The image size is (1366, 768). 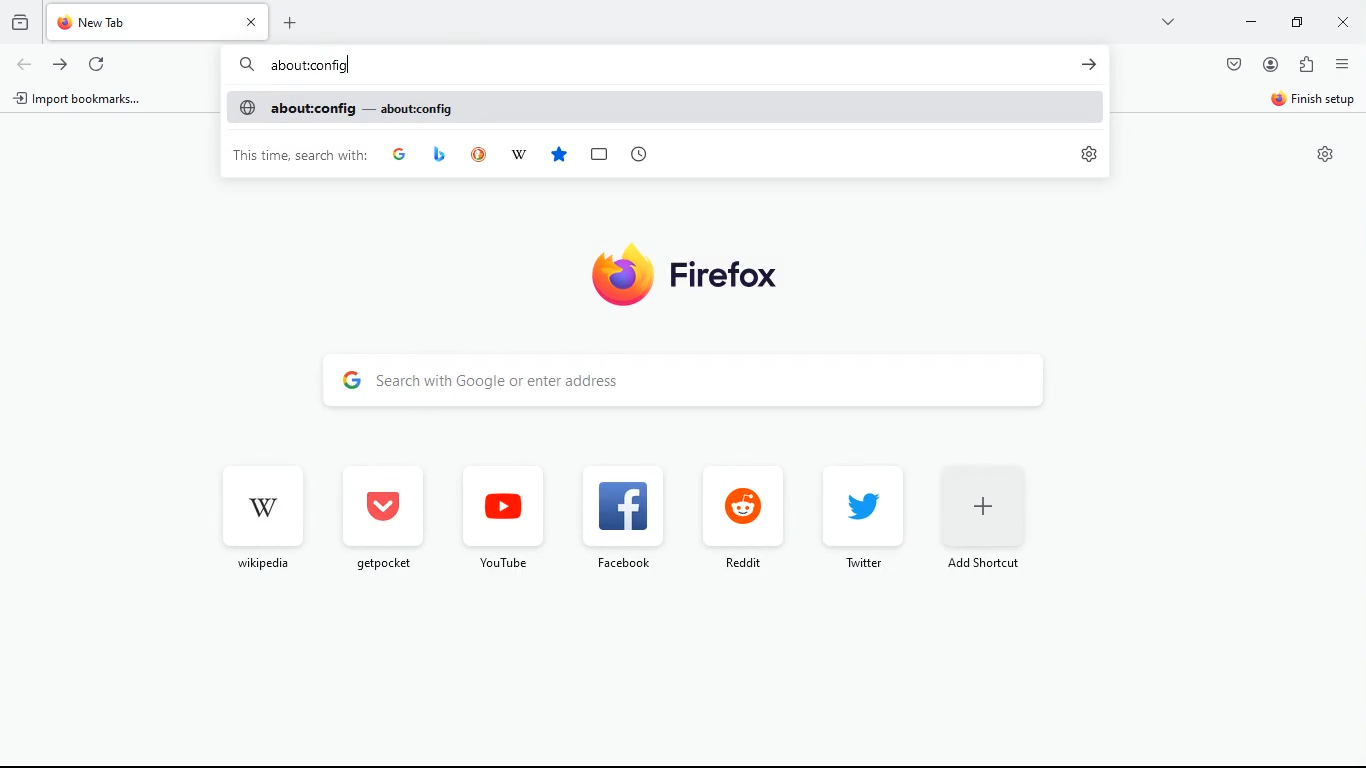 What do you see at coordinates (738, 519) in the screenshot?
I see `reddit` at bounding box center [738, 519].